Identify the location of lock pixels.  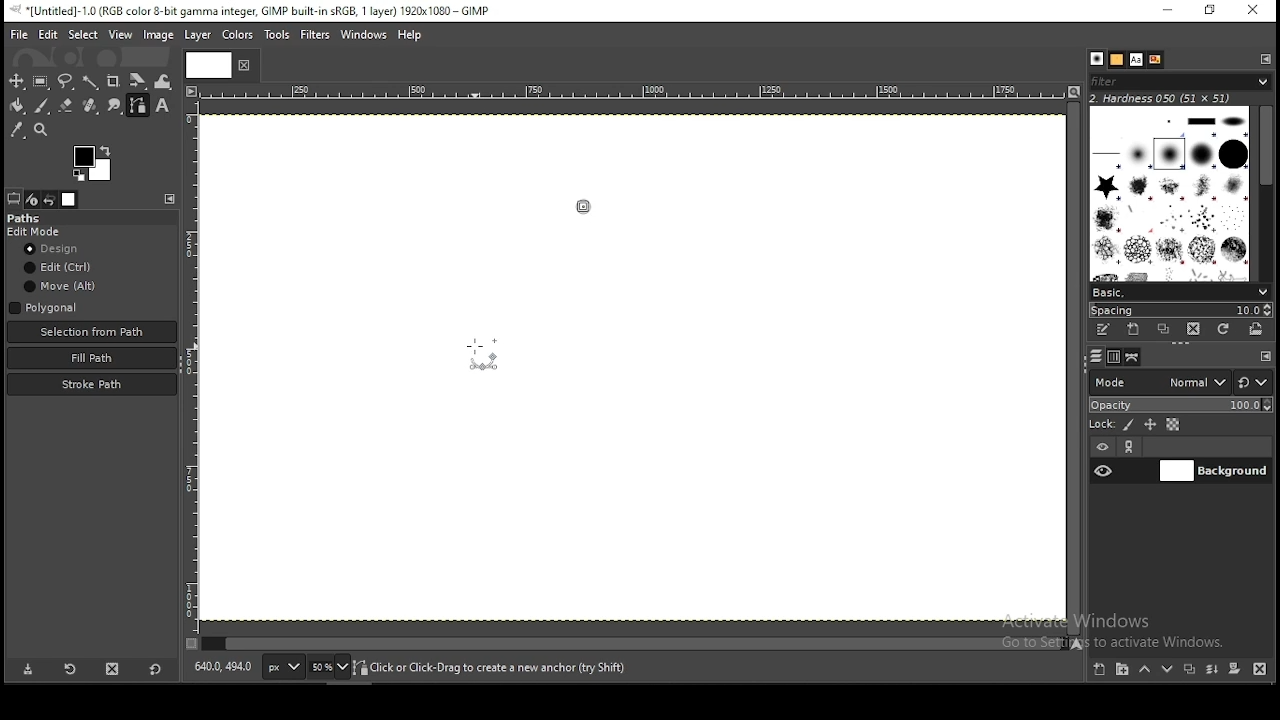
(1129, 424).